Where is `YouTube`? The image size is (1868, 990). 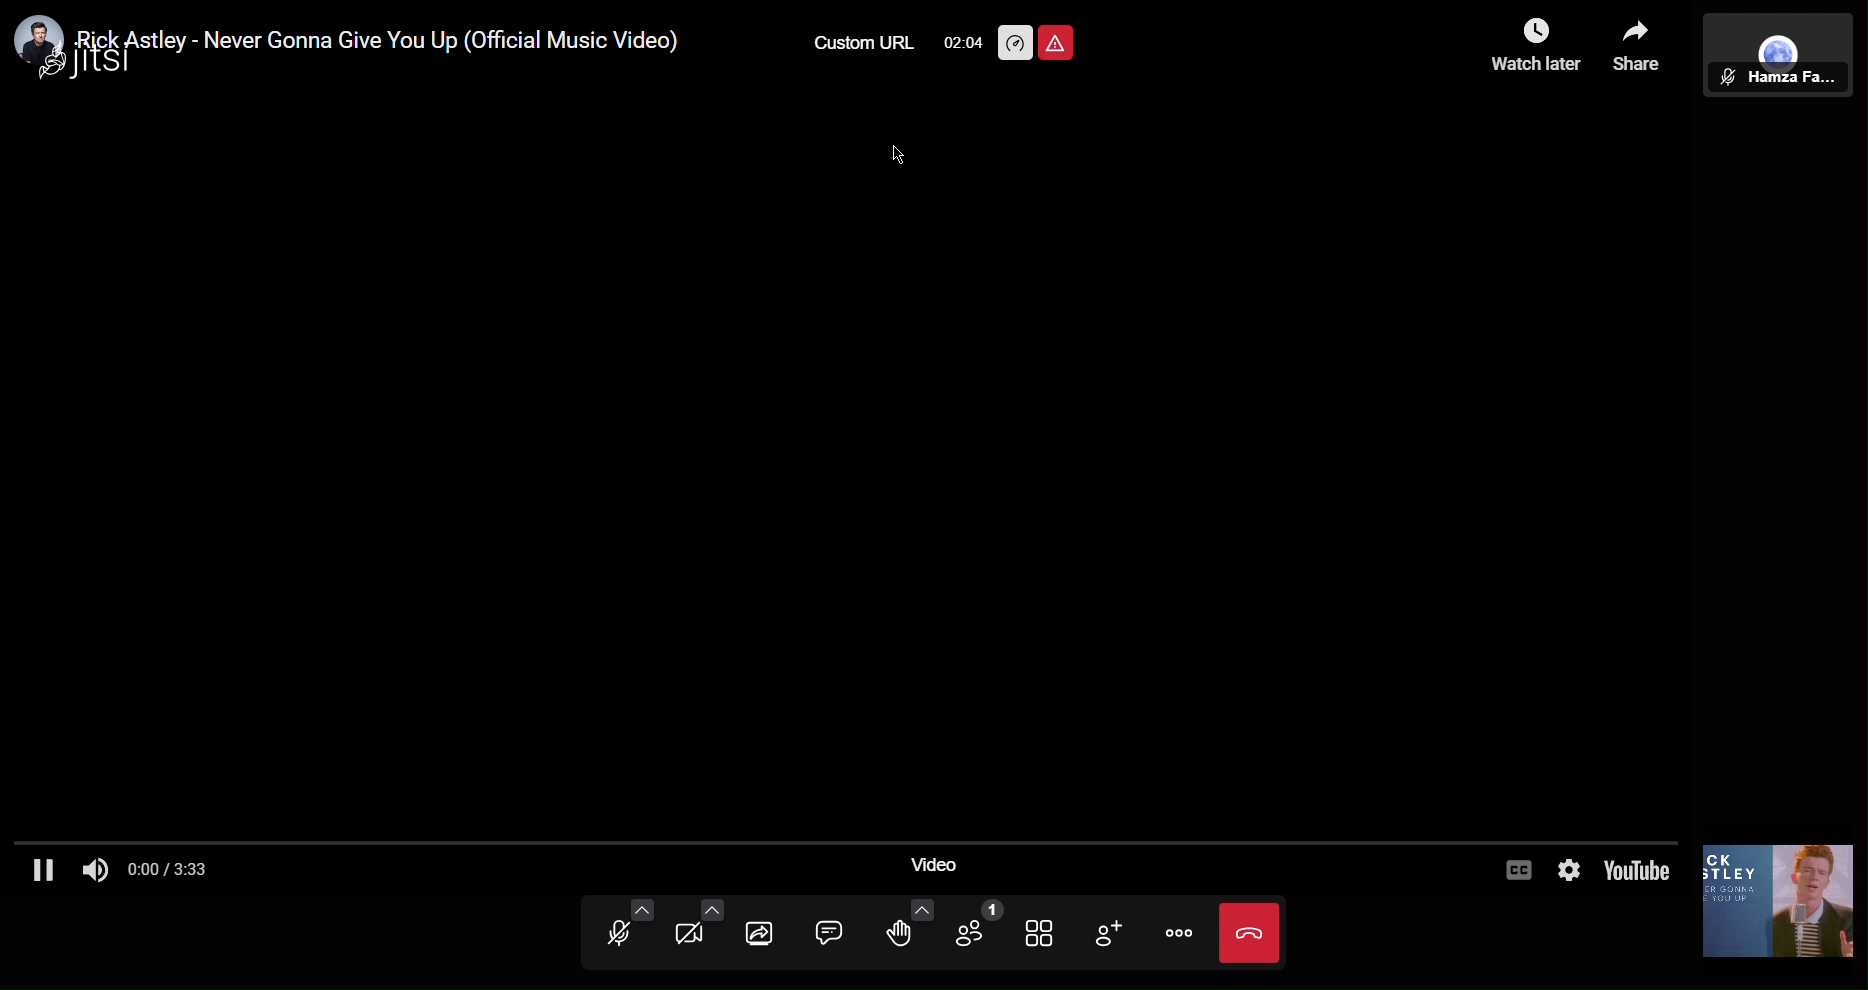 YouTube is located at coordinates (1646, 873).